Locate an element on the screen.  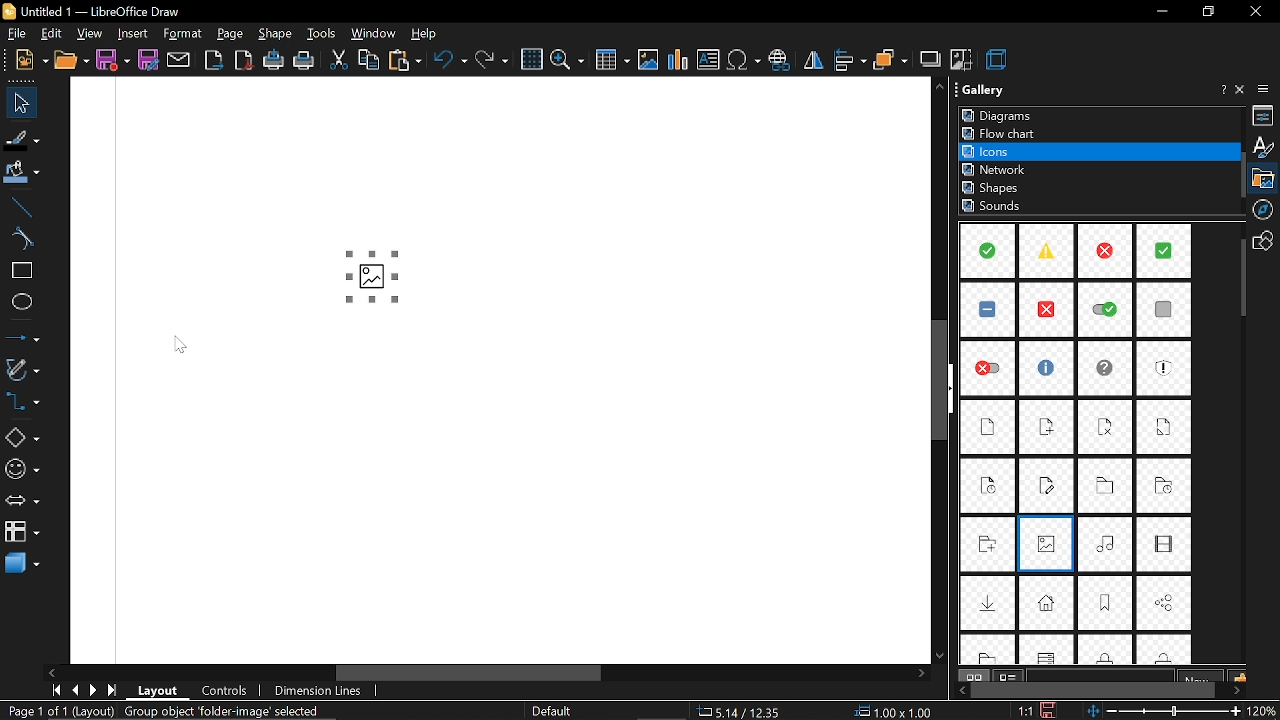
grid is located at coordinates (531, 59).